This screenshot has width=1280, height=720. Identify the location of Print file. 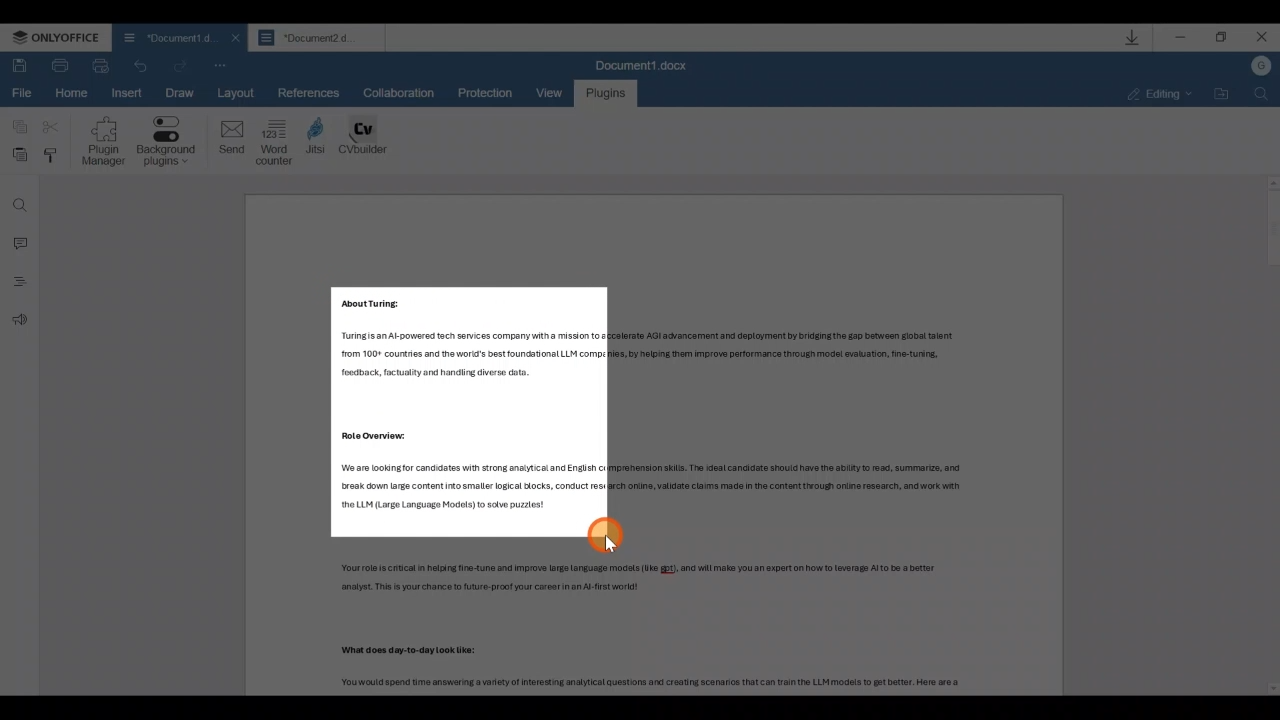
(59, 65).